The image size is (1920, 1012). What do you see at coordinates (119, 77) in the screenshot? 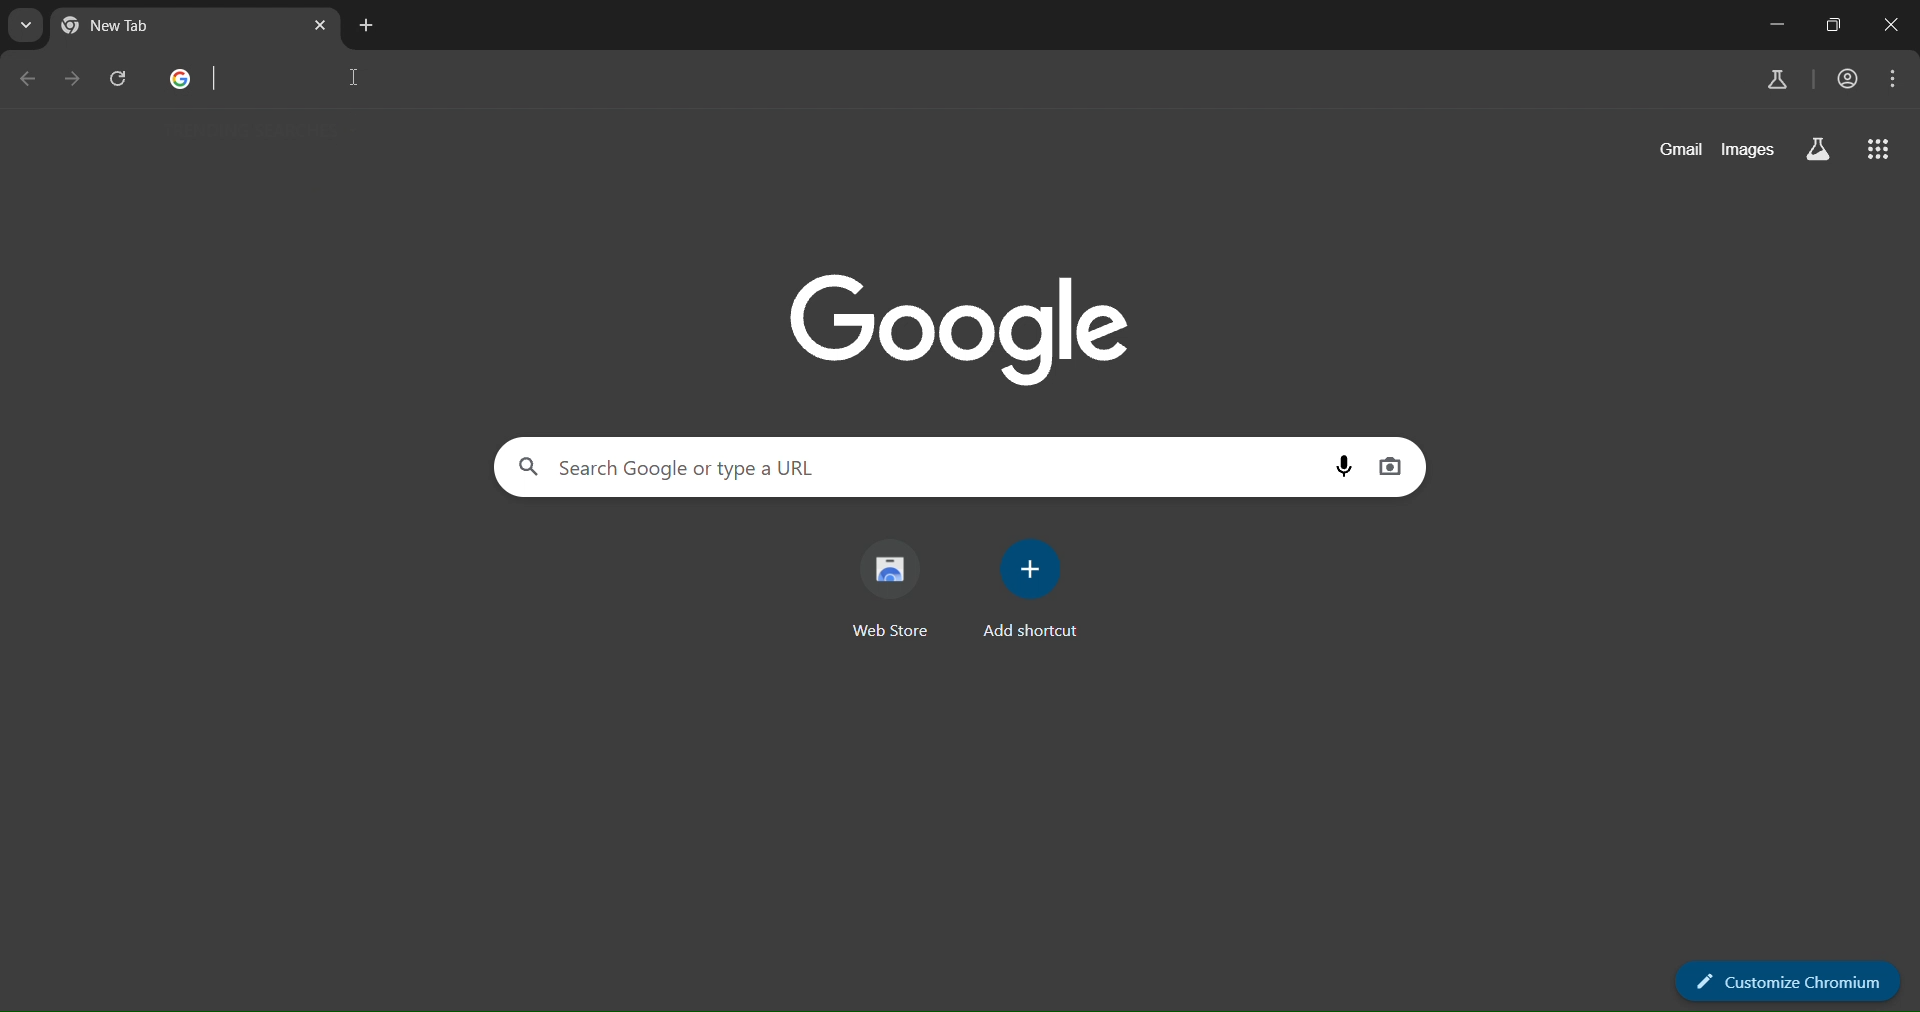
I see `reload` at bounding box center [119, 77].